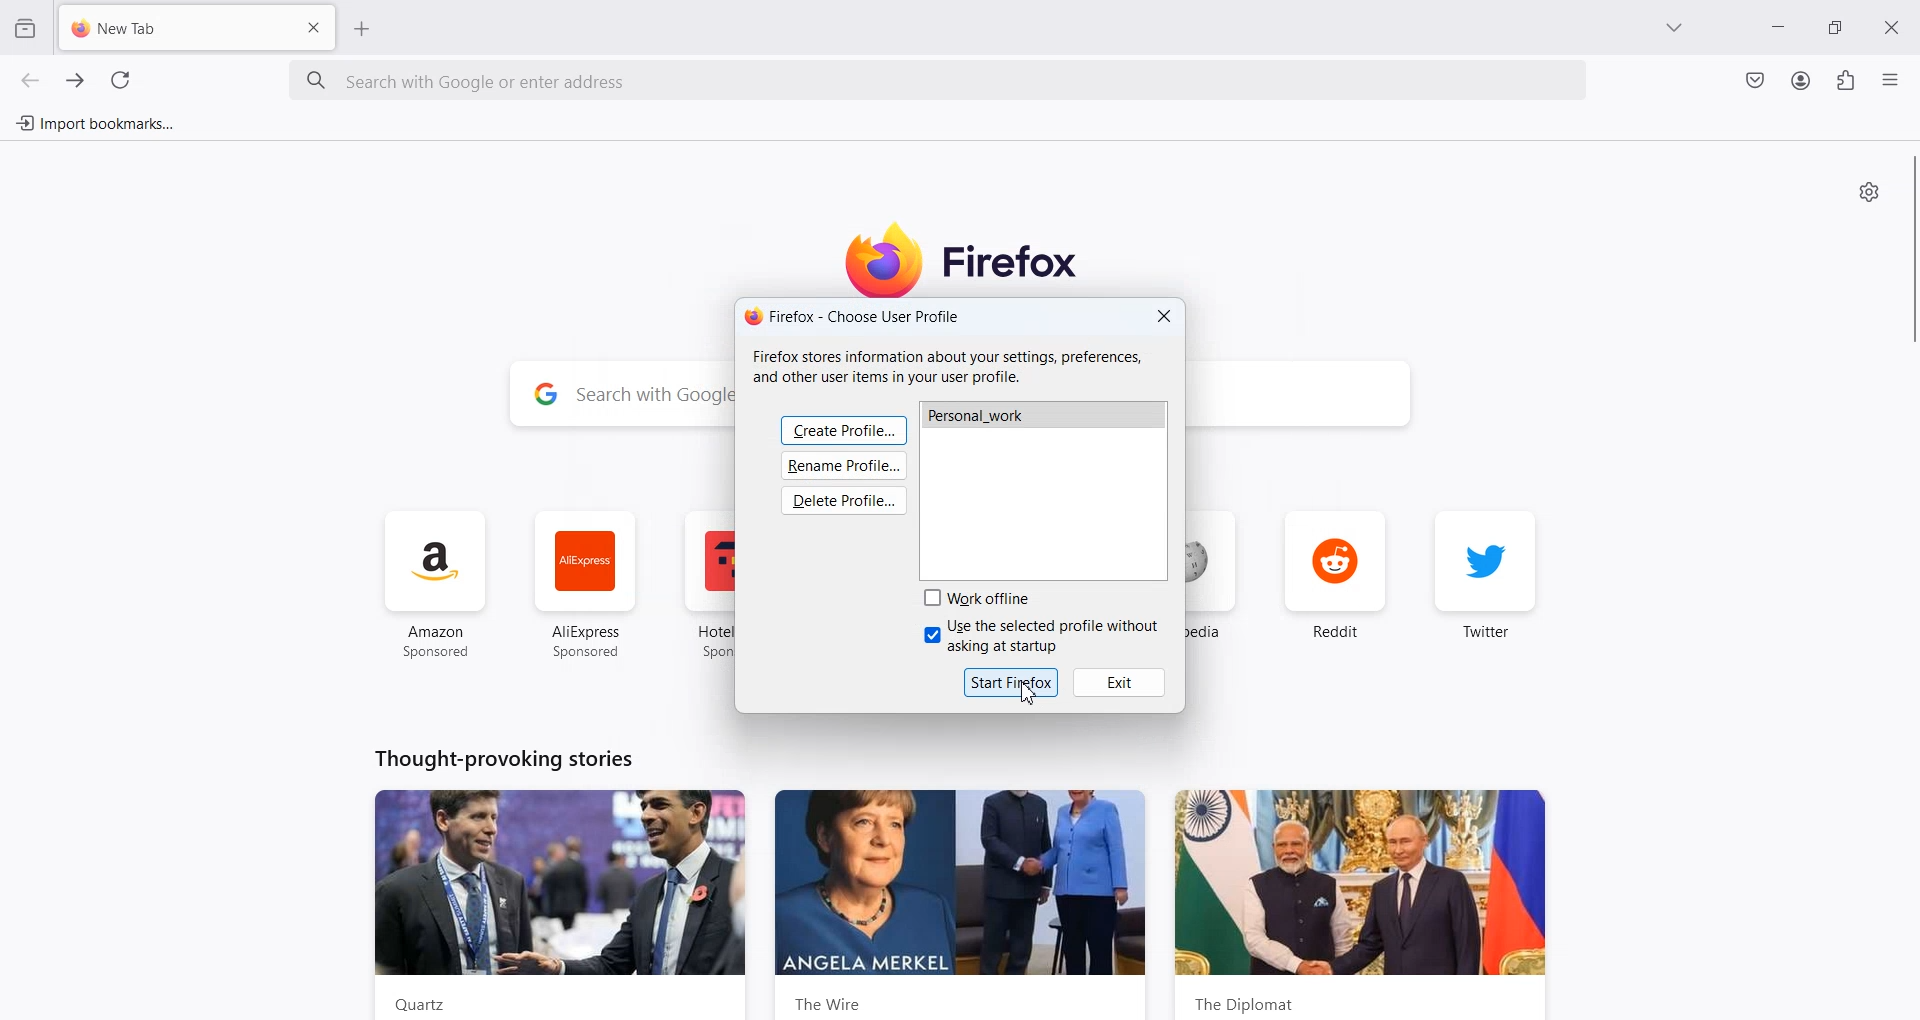 The height and width of the screenshot is (1020, 1920). What do you see at coordinates (315, 26) in the screenshot?
I see `Close Tab` at bounding box center [315, 26].